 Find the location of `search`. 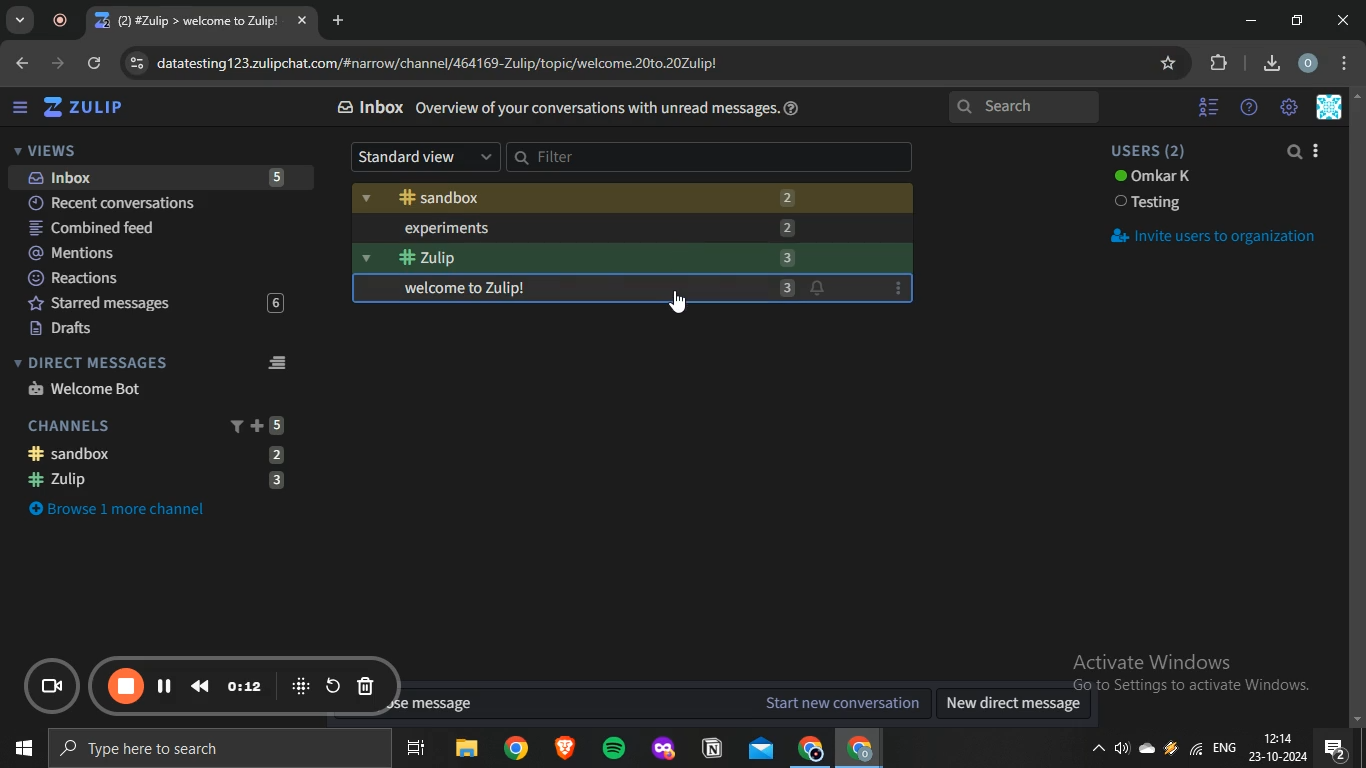

search is located at coordinates (1026, 108).